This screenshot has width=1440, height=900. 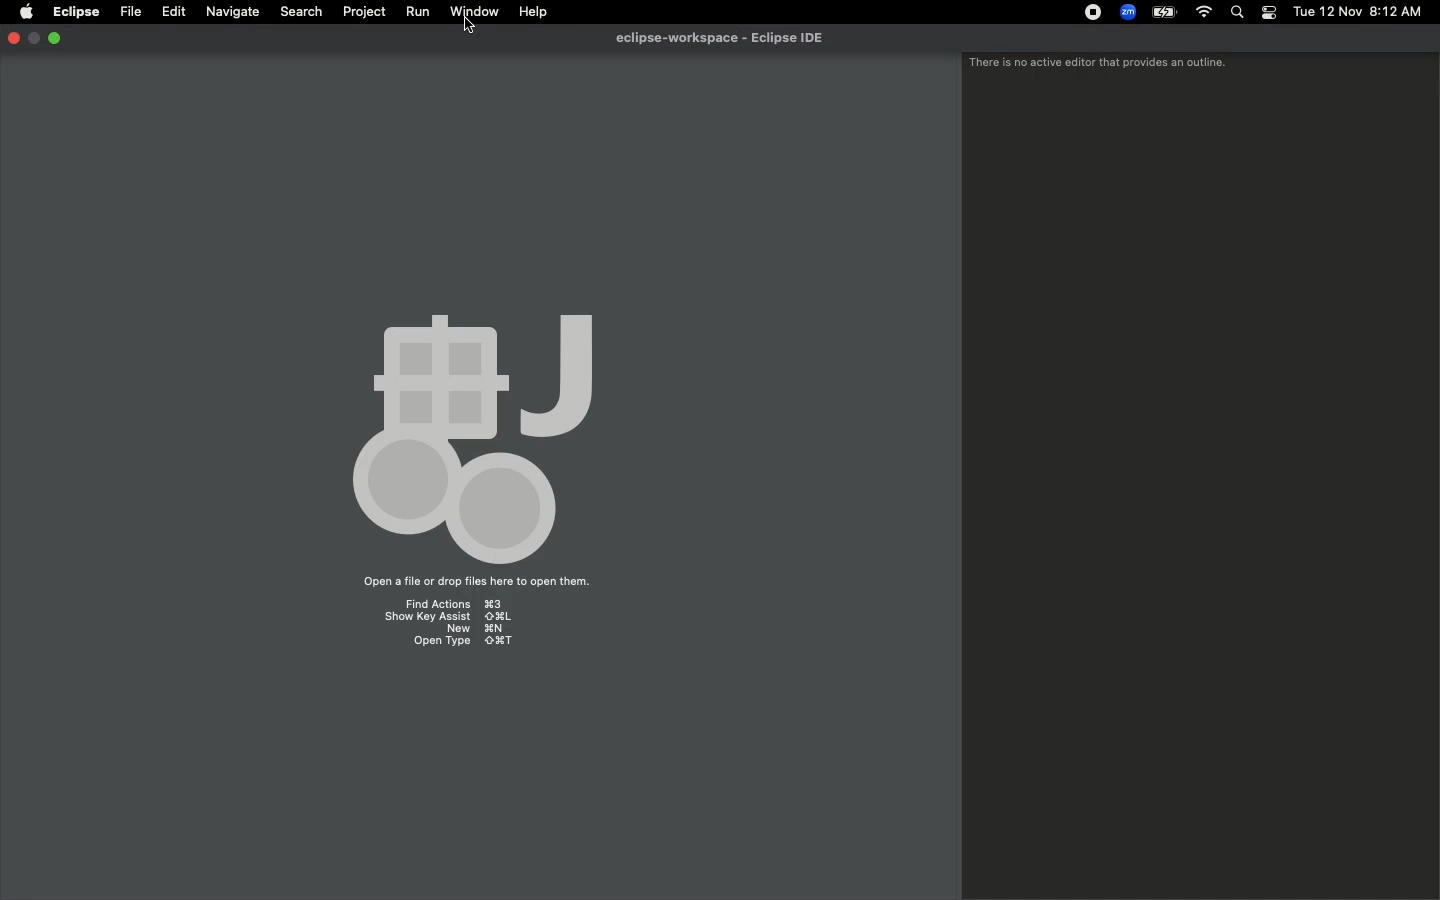 What do you see at coordinates (451, 602) in the screenshot?
I see `Find actions` at bounding box center [451, 602].